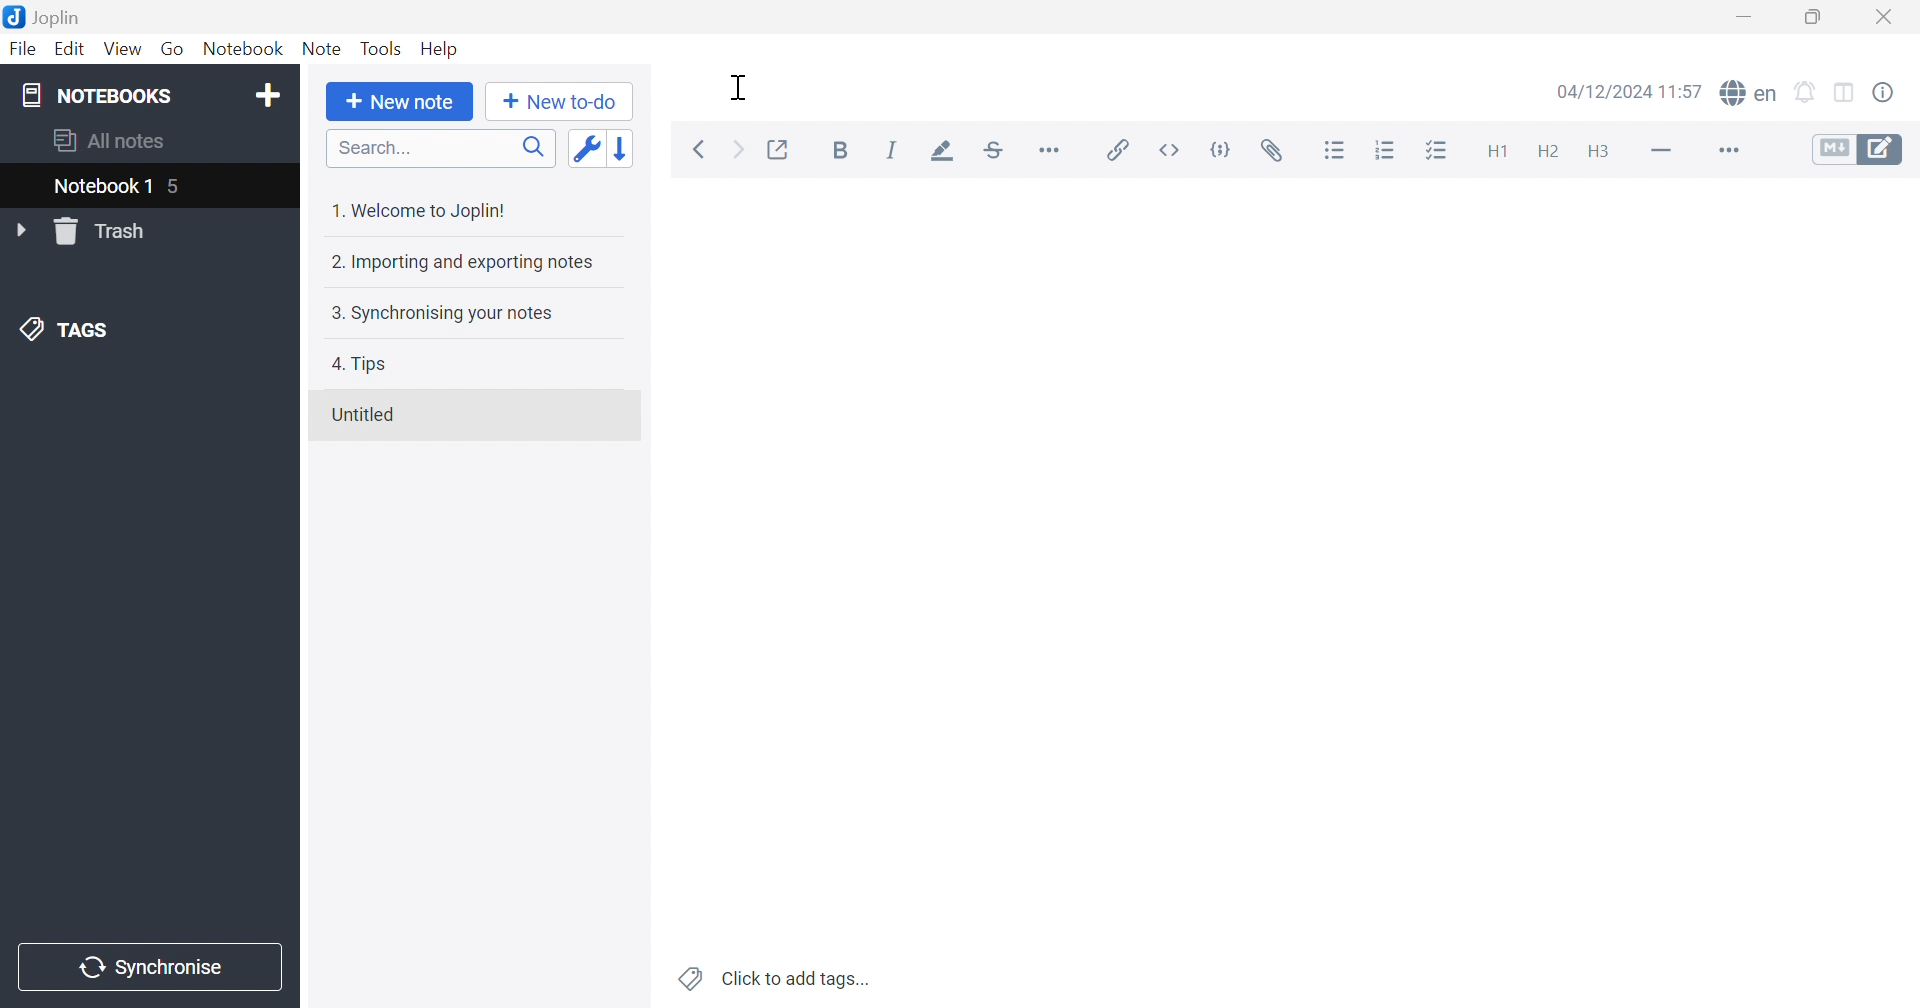  What do you see at coordinates (741, 151) in the screenshot?
I see `Forward` at bounding box center [741, 151].